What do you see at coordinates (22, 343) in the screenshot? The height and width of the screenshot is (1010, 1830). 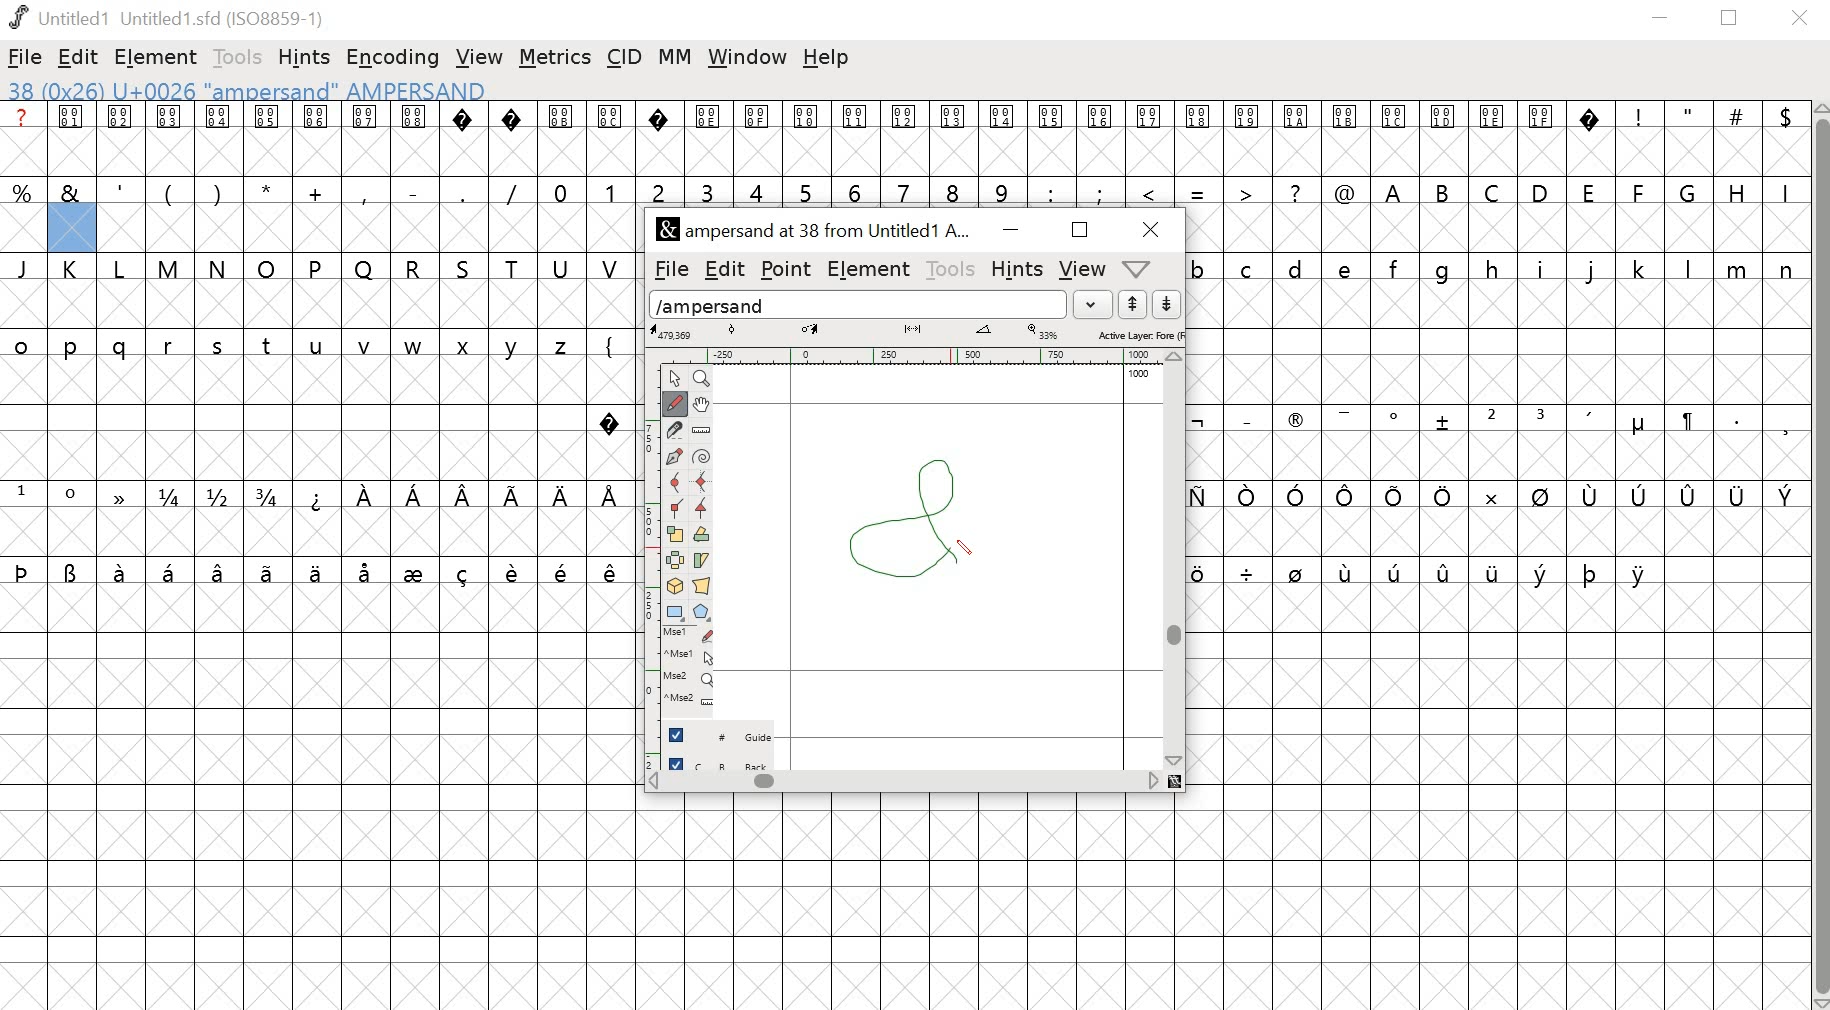 I see `o` at bounding box center [22, 343].